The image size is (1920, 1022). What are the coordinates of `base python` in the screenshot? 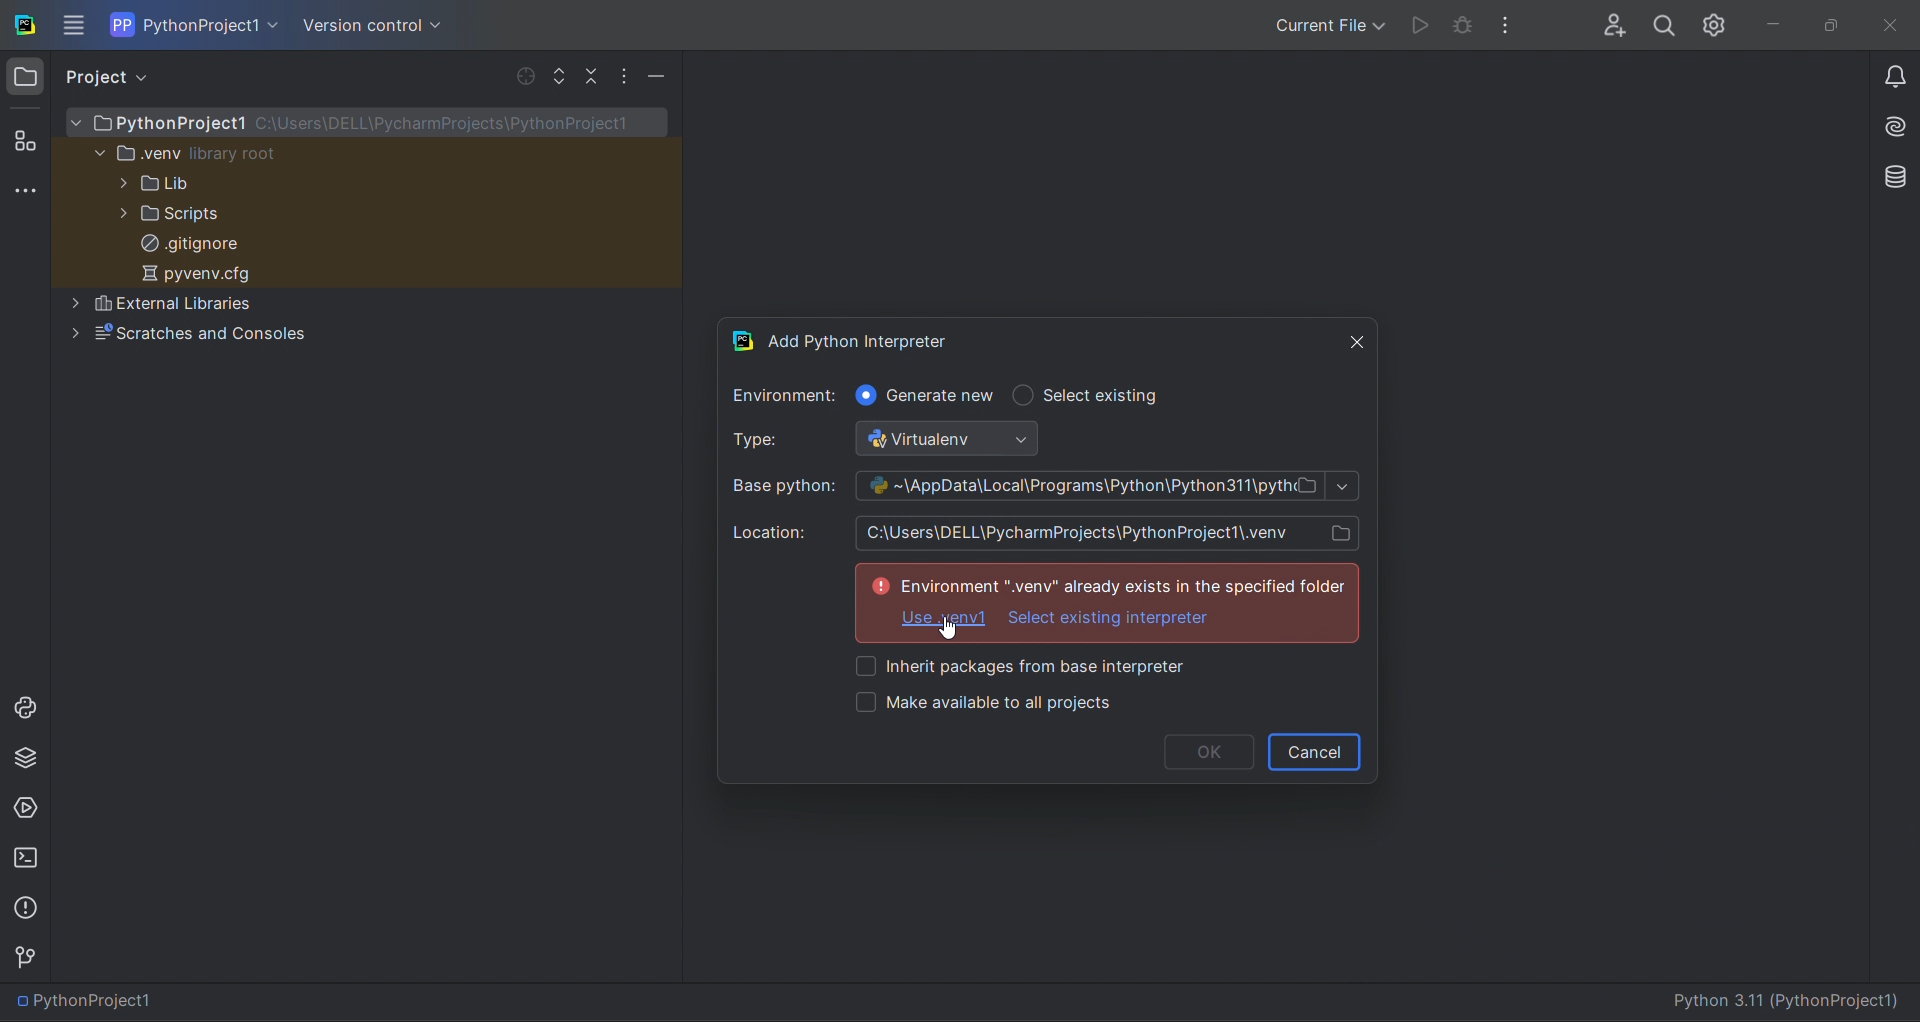 It's located at (1043, 484).